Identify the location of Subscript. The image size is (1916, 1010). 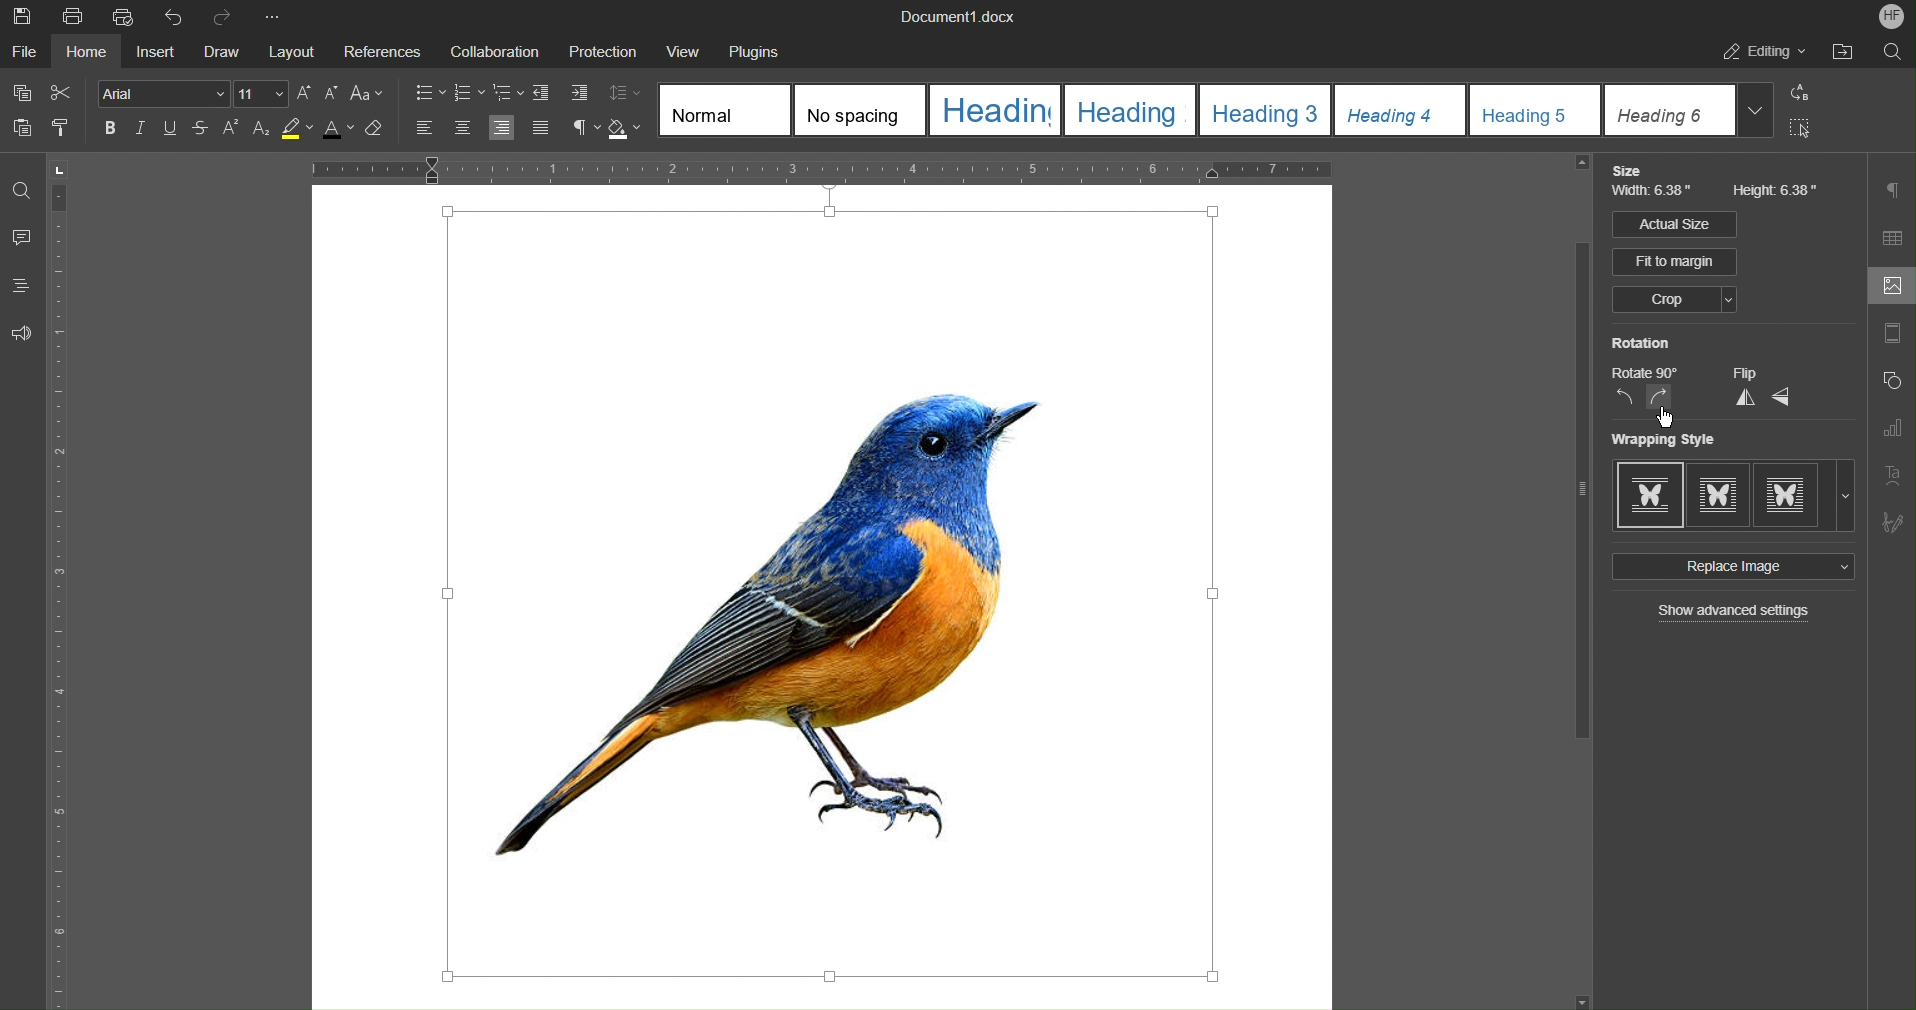
(260, 131).